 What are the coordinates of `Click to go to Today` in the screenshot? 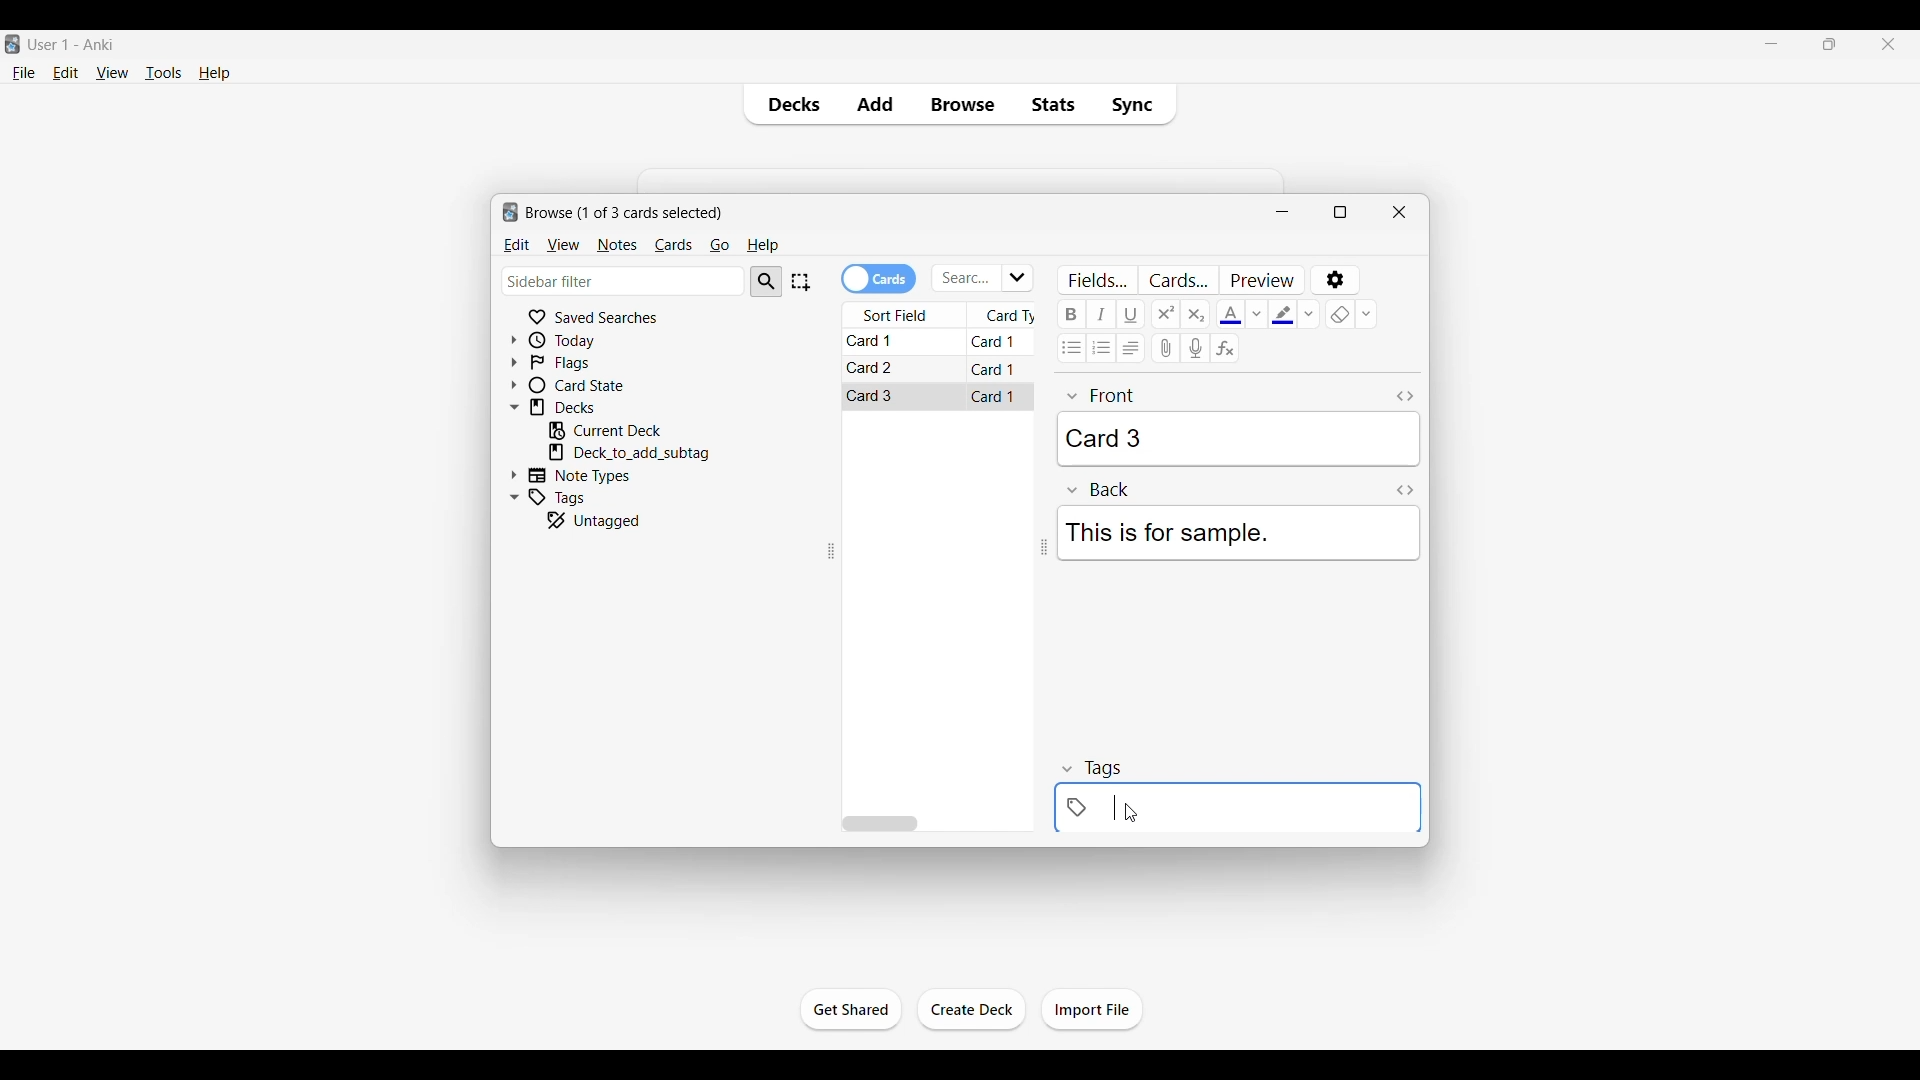 It's located at (592, 340).